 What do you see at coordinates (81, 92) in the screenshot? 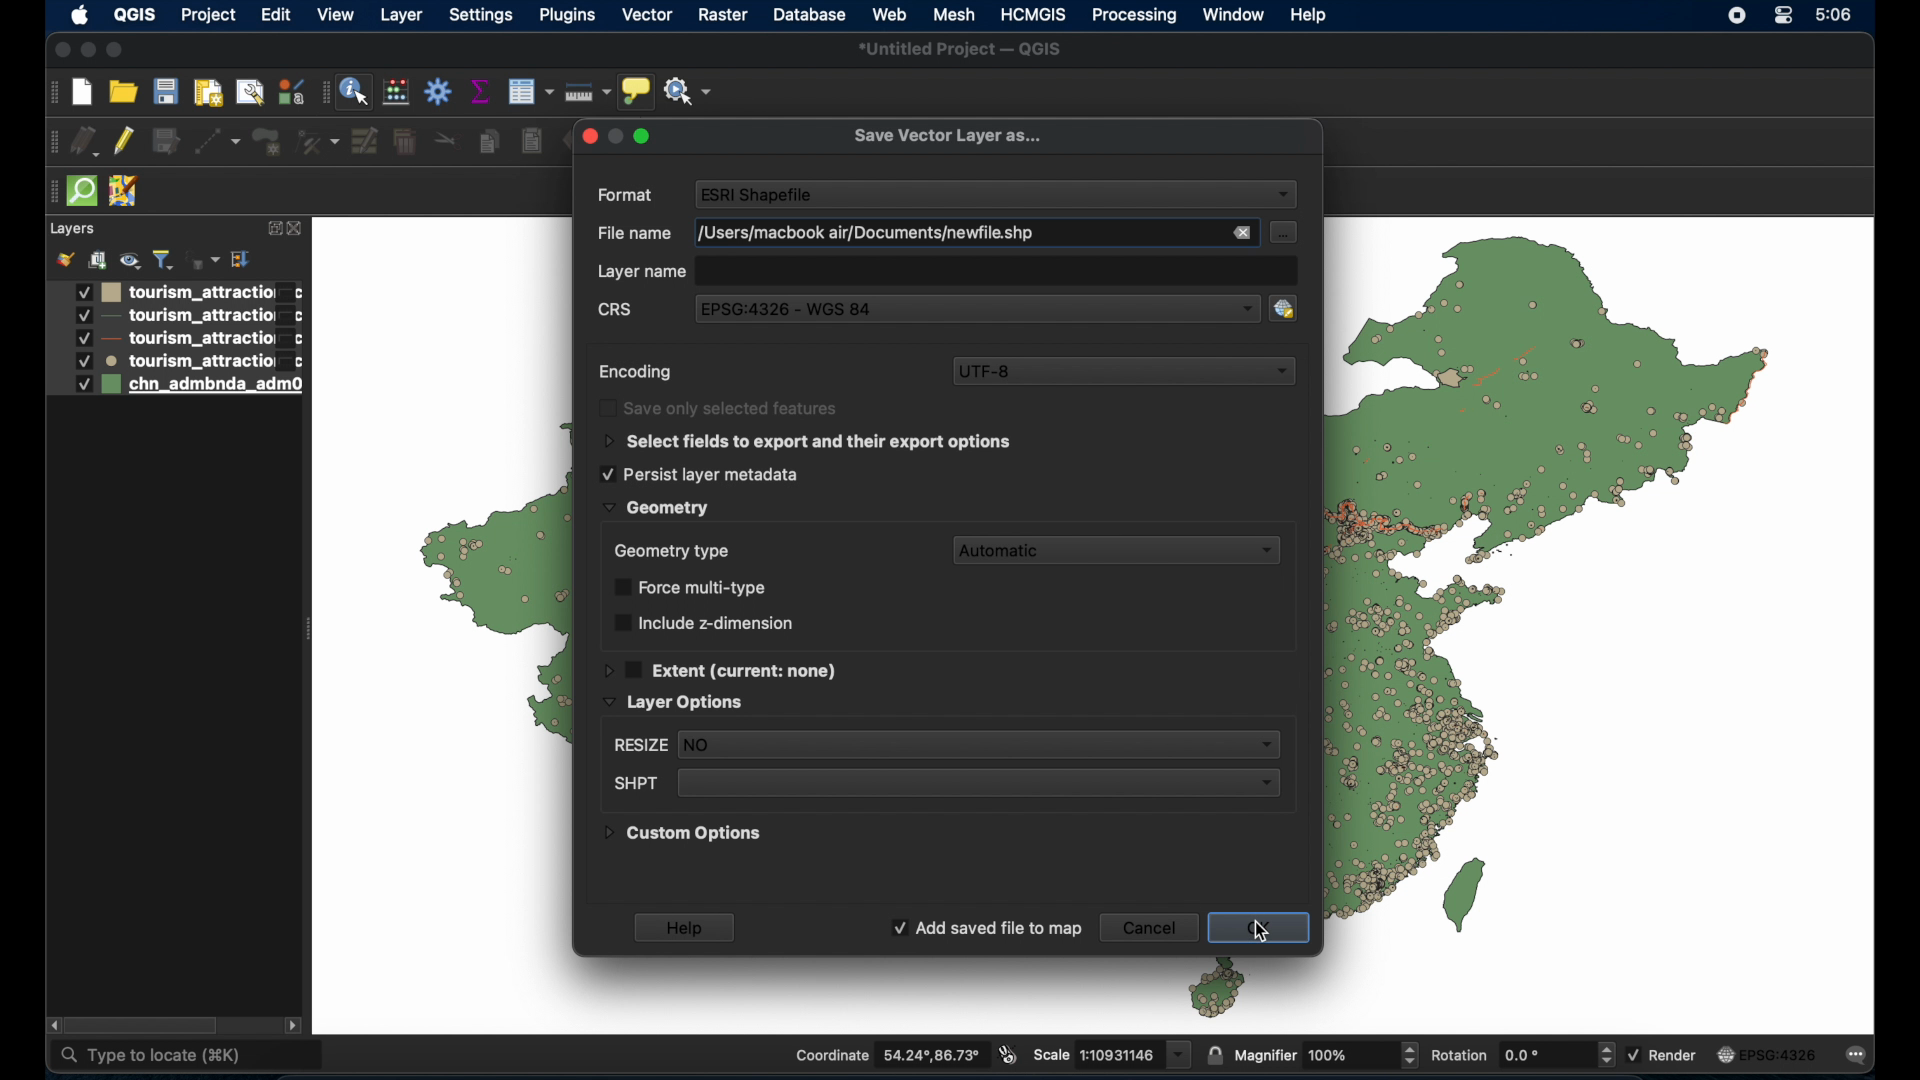
I see `new project` at bounding box center [81, 92].